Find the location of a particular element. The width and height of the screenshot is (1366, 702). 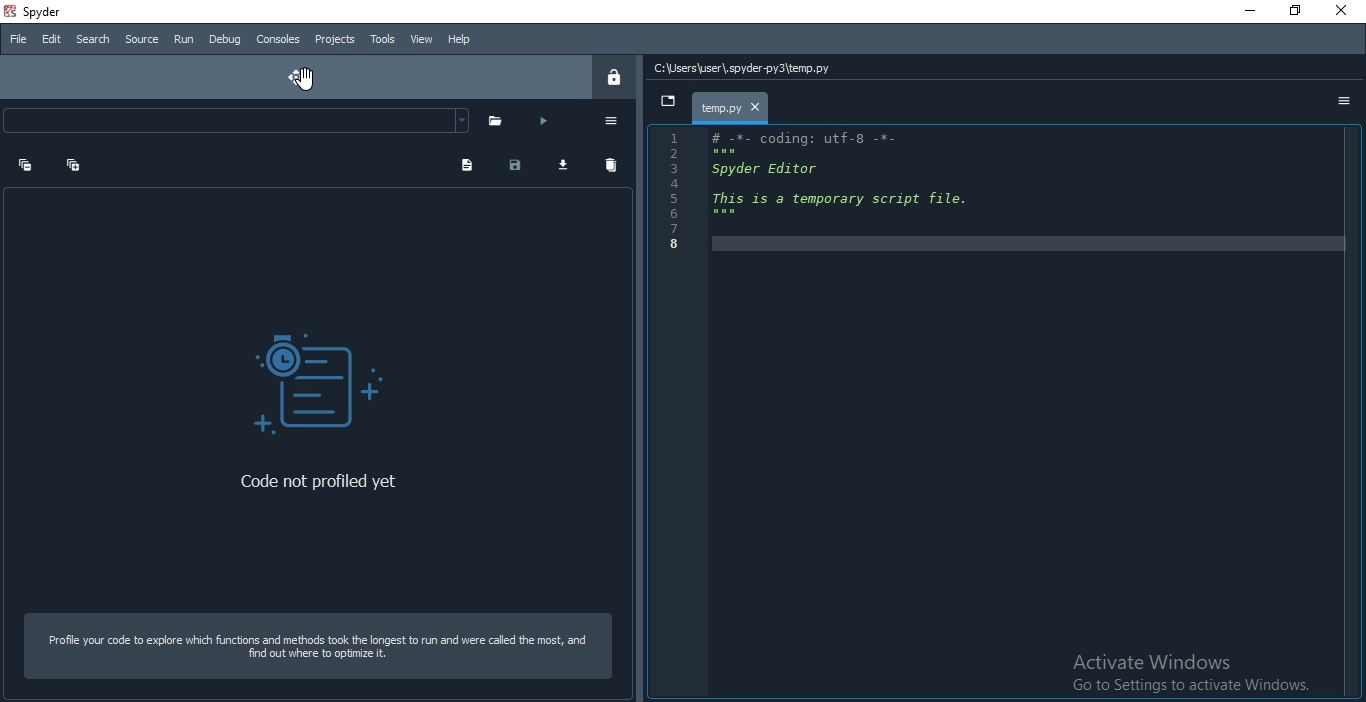

folders is located at coordinates (499, 120).